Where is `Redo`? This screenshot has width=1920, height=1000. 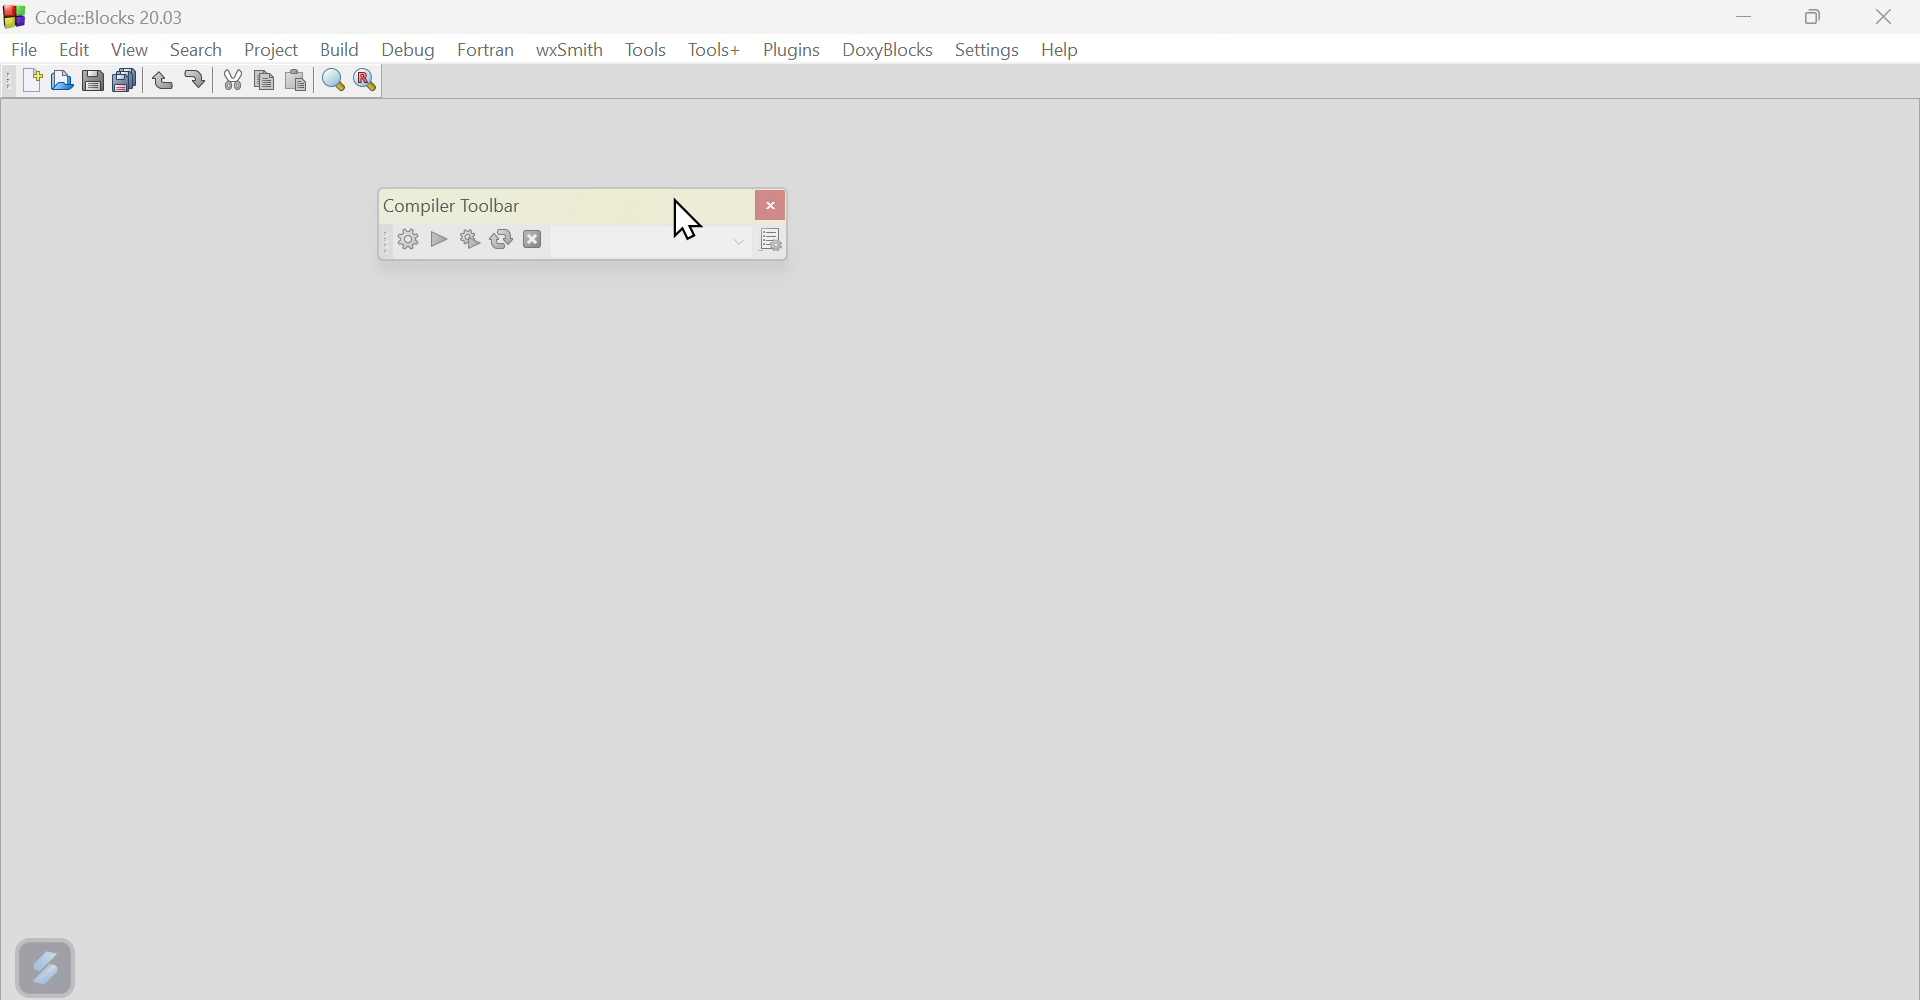
Redo is located at coordinates (202, 78).